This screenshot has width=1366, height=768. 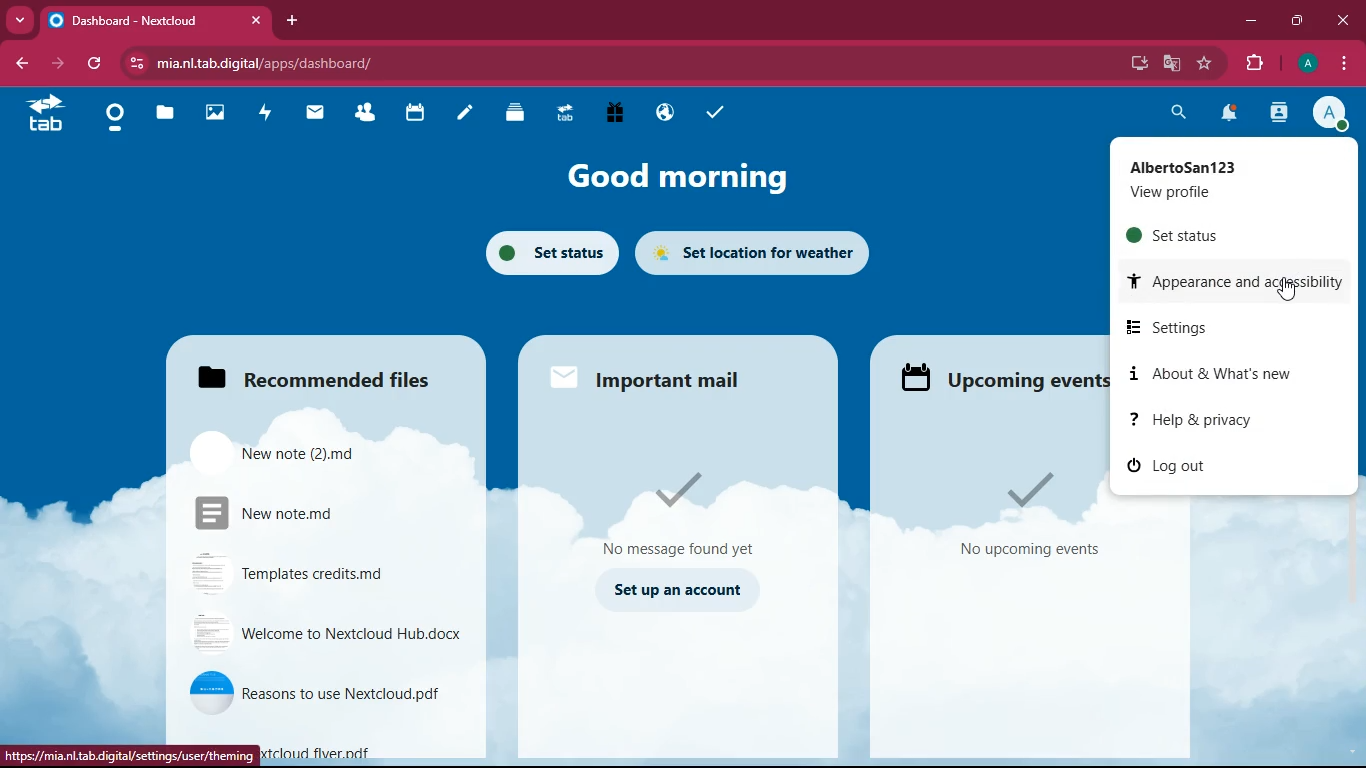 What do you see at coordinates (692, 507) in the screenshot?
I see `message` at bounding box center [692, 507].